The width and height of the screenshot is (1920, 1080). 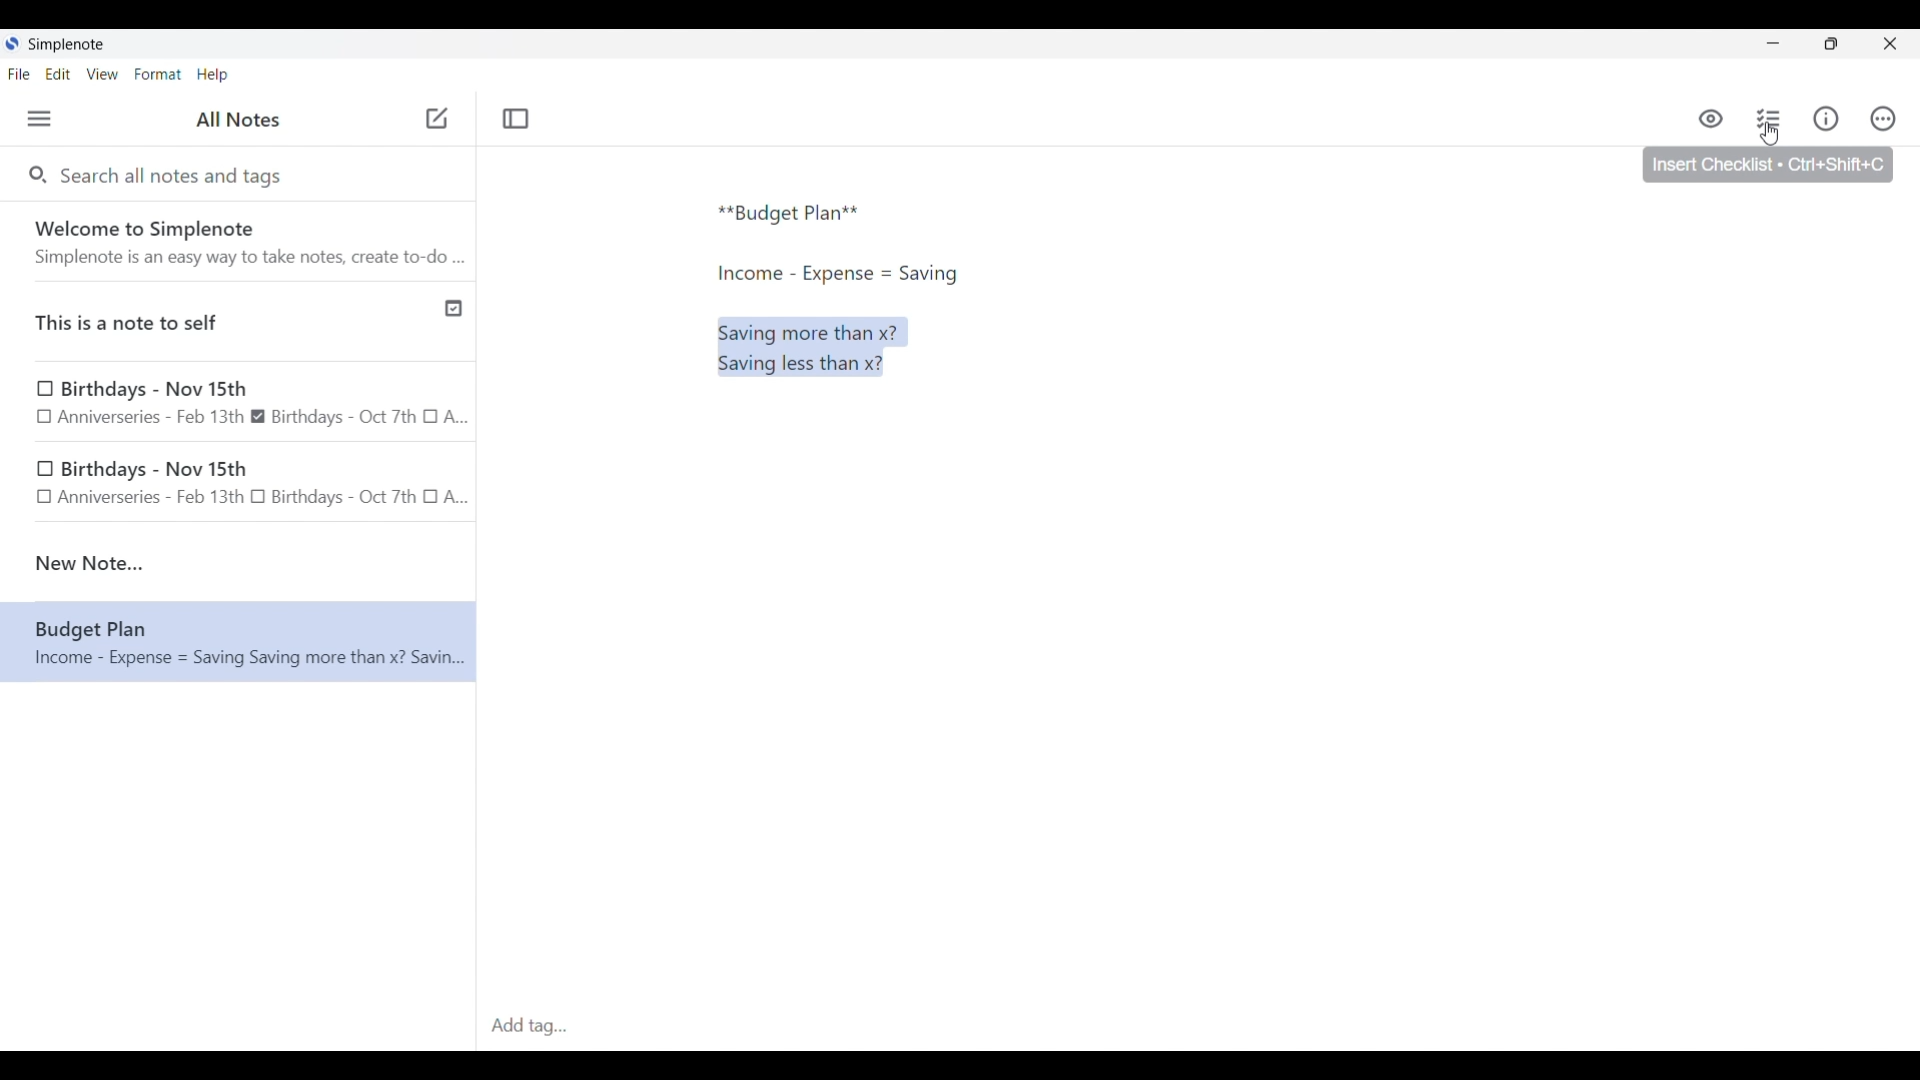 What do you see at coordinates (240, 322) in the screenshot?
I see `Published note indicated by check icon` at bounding box center [240, 322].